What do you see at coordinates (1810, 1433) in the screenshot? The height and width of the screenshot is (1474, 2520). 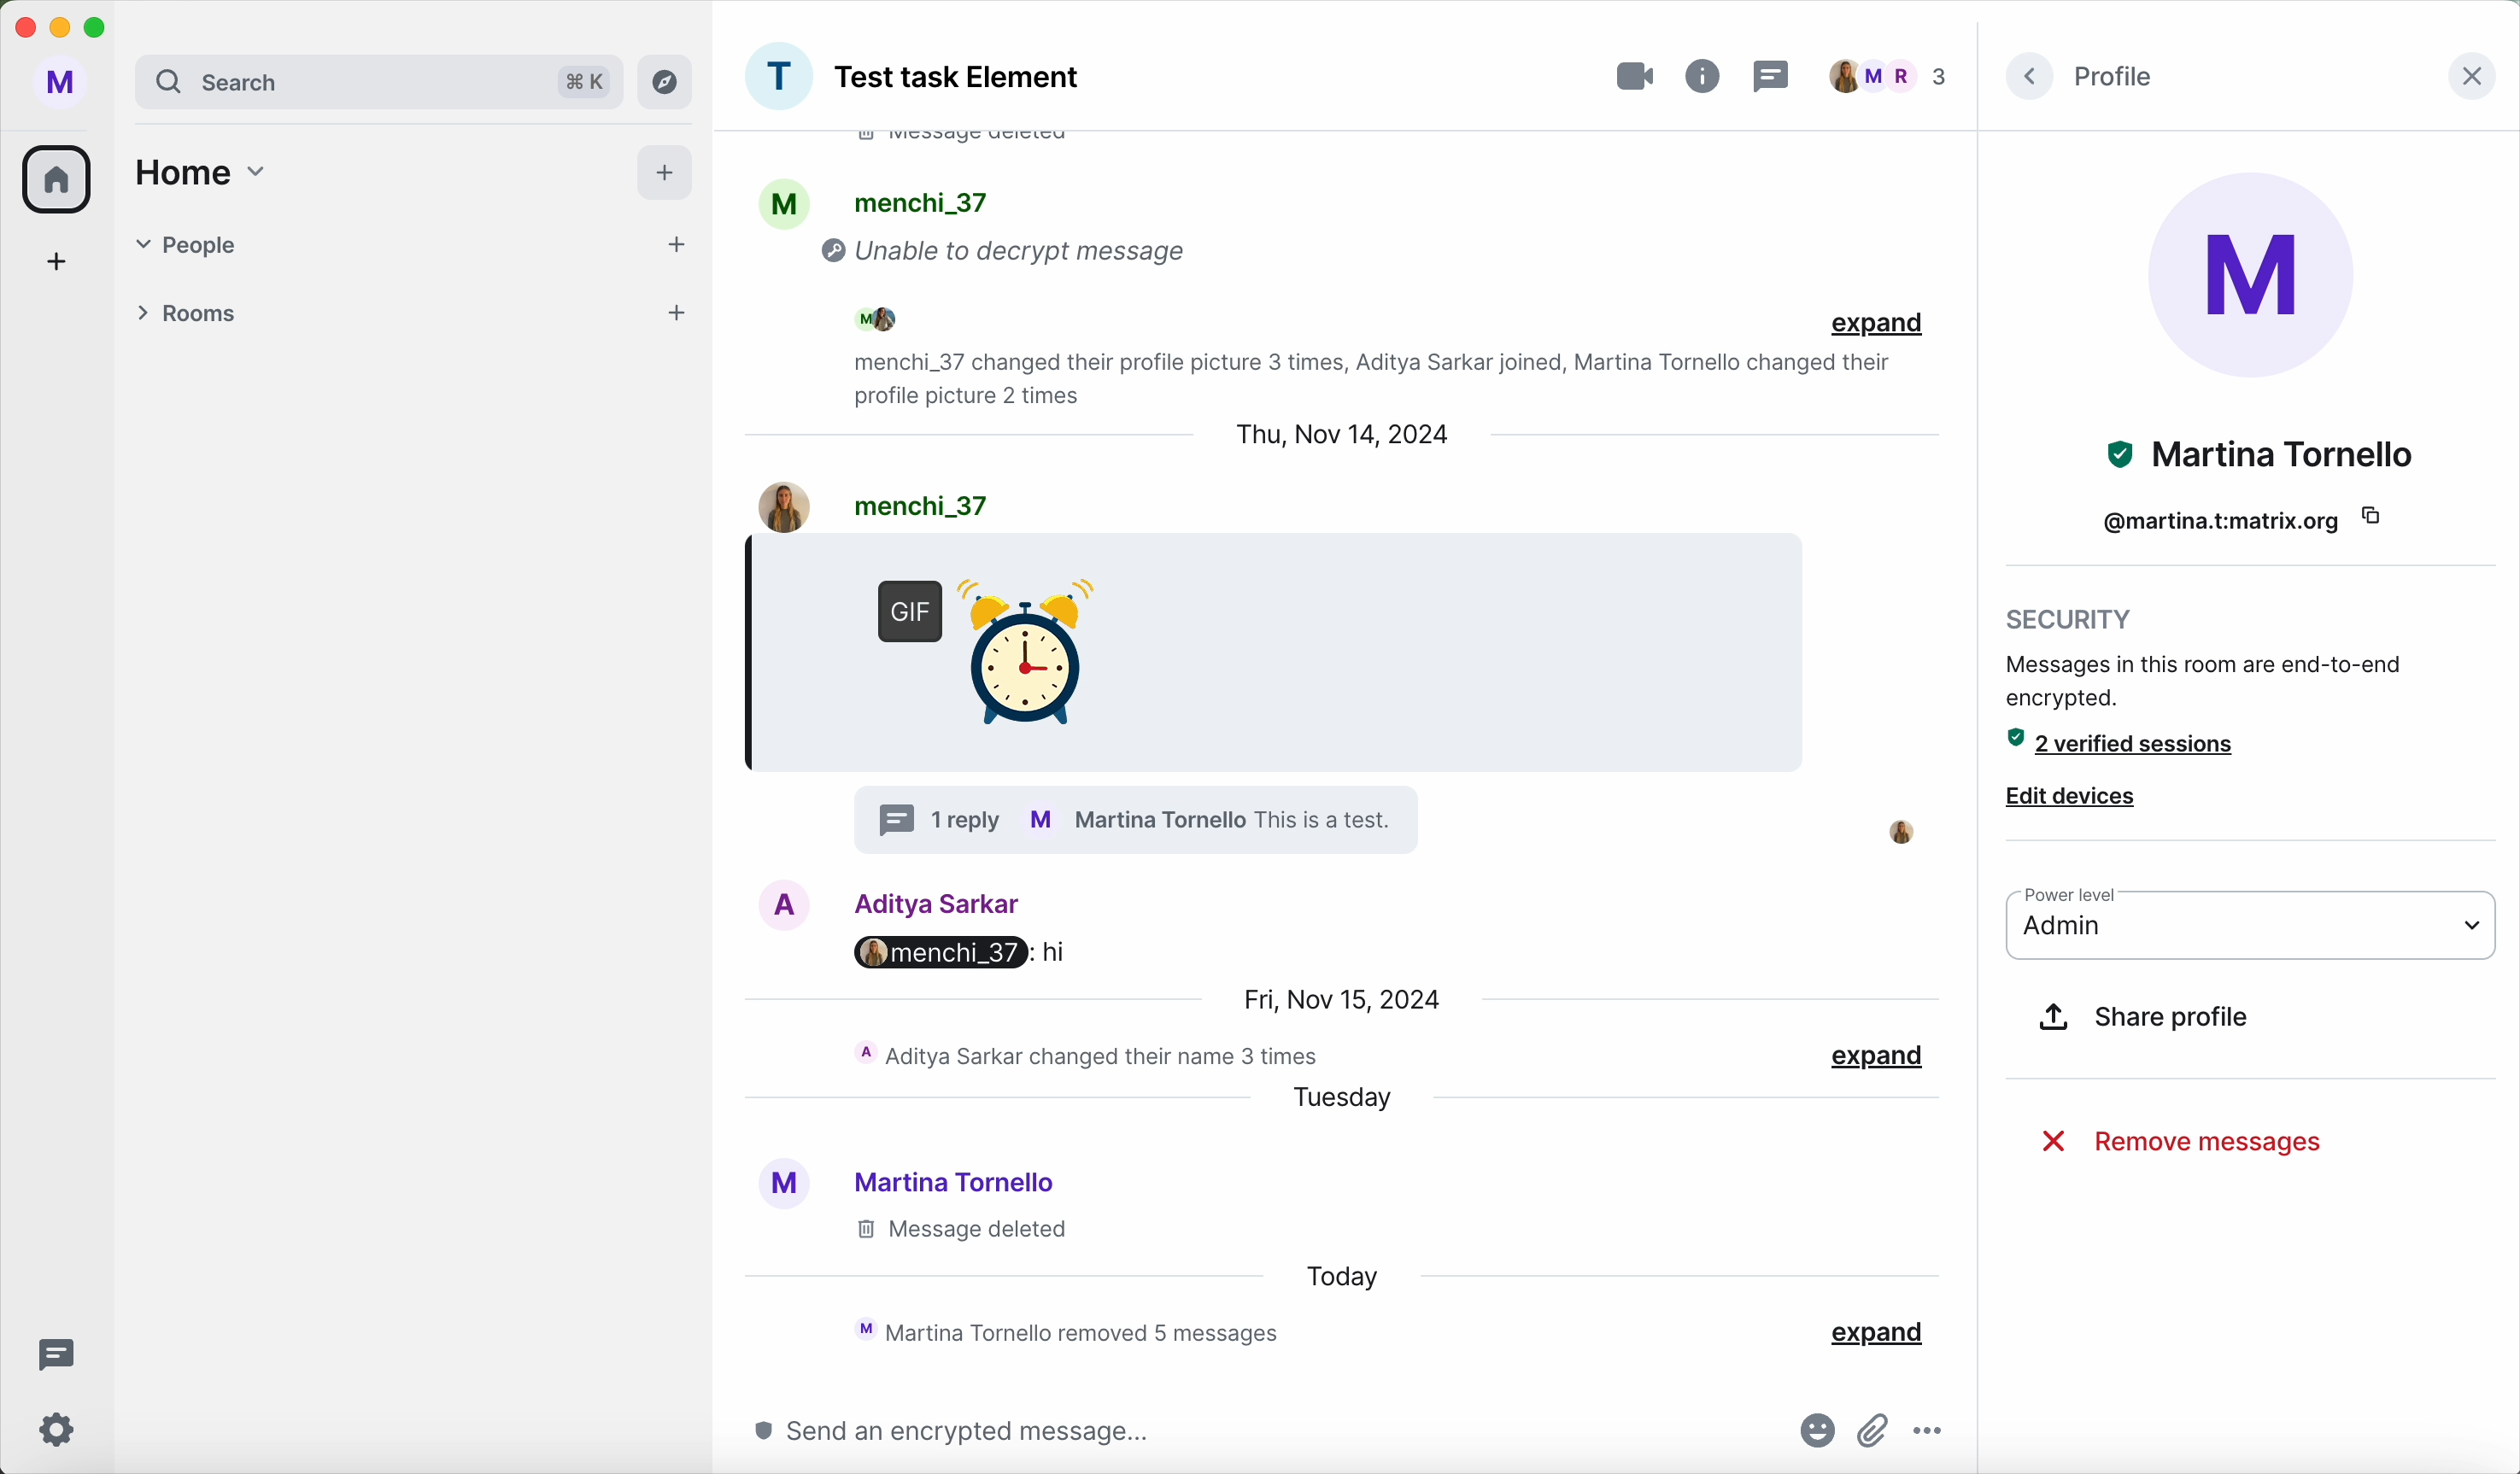 I see `emojis` at bounding box center [1810, 1433].